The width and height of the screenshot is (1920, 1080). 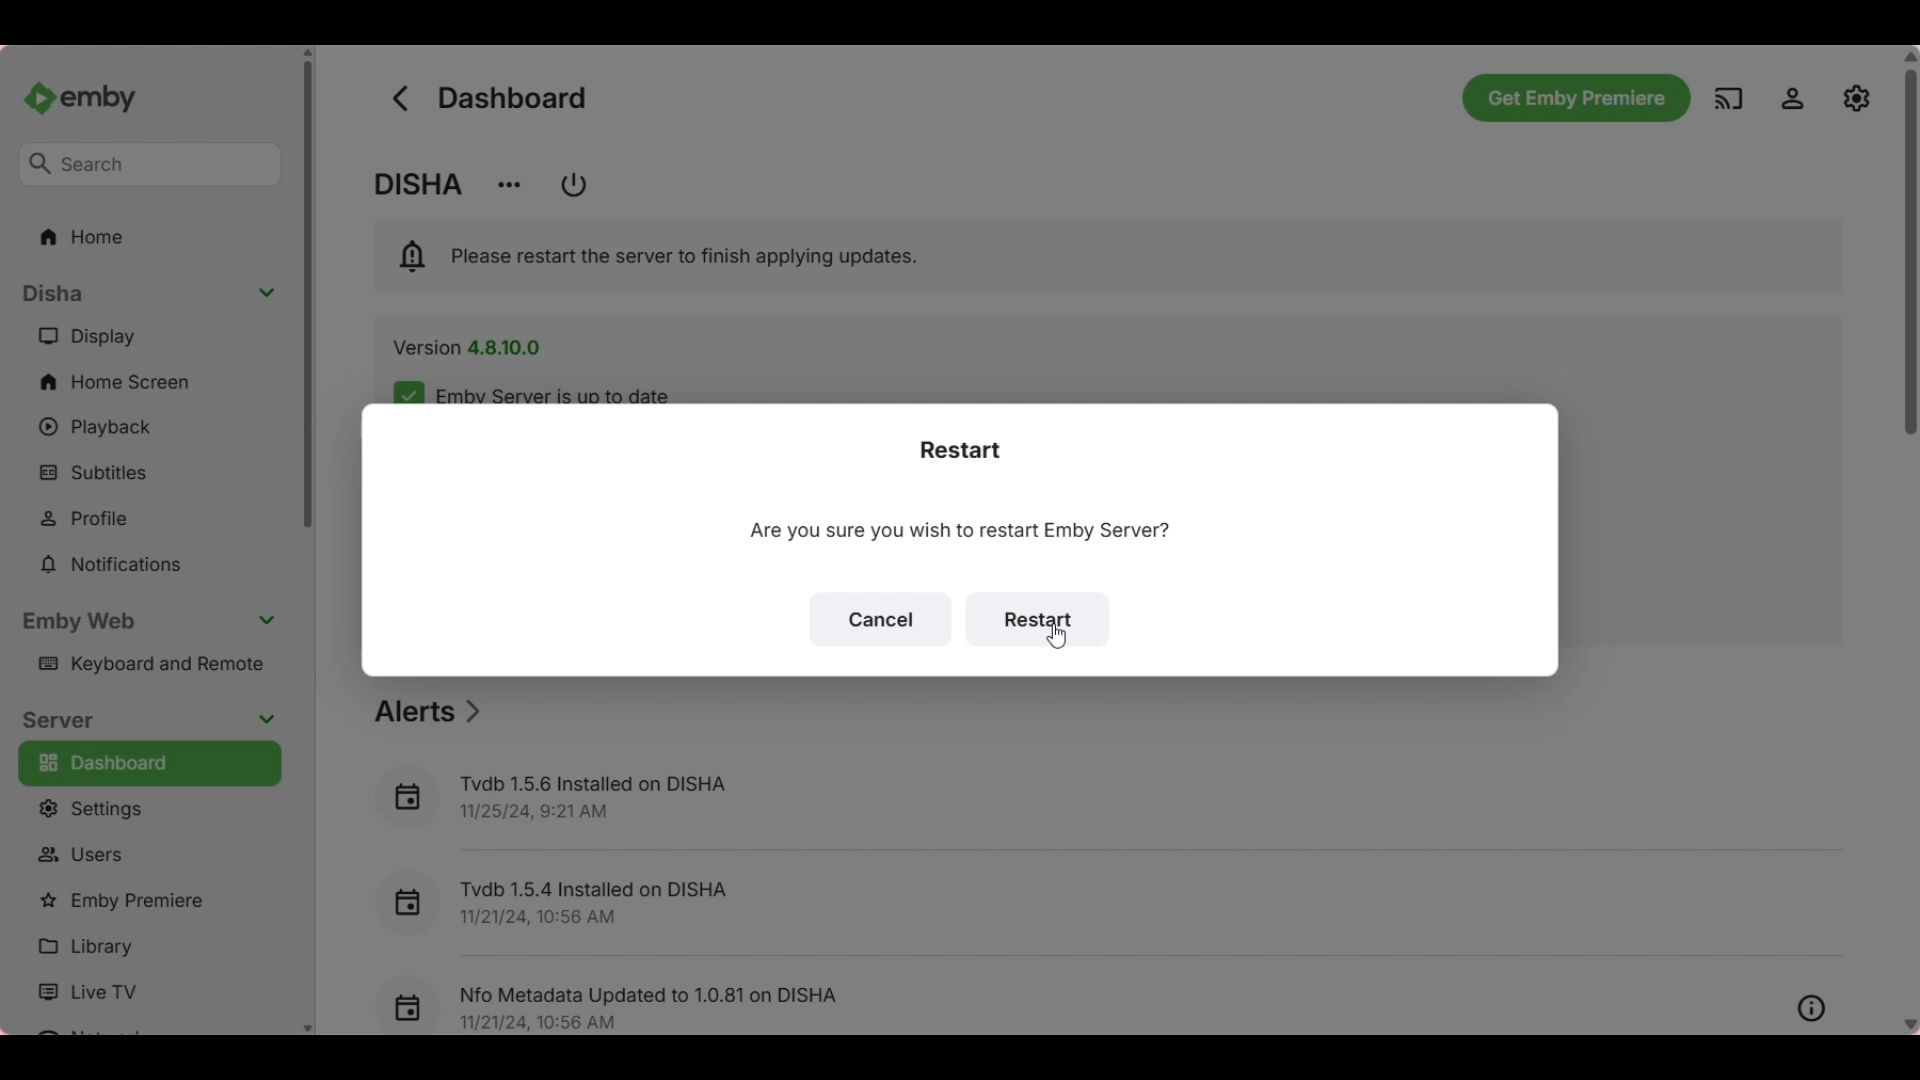 What do you see at coordinates (150, 381) in the screenshot?
I see `Home screen` at bounding box center [150, 381].